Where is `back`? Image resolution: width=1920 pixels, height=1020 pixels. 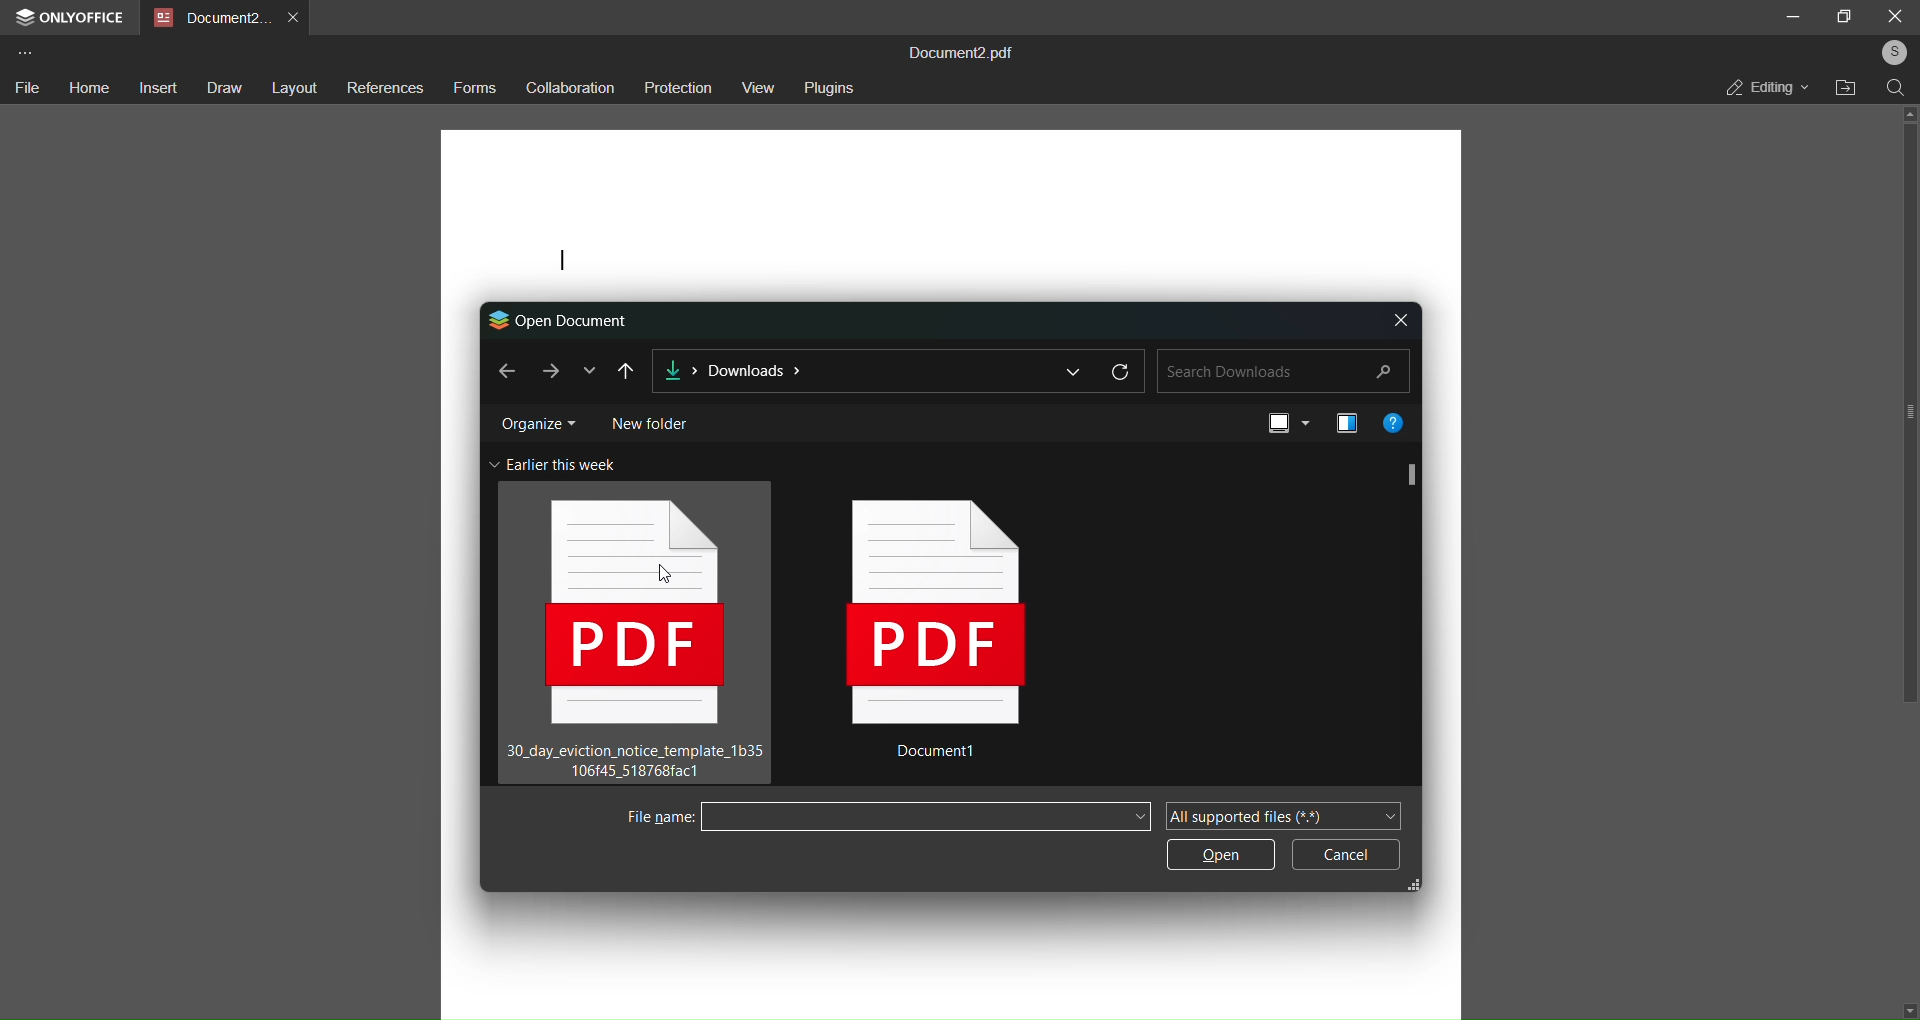 back is located at coordinates (504, 369).